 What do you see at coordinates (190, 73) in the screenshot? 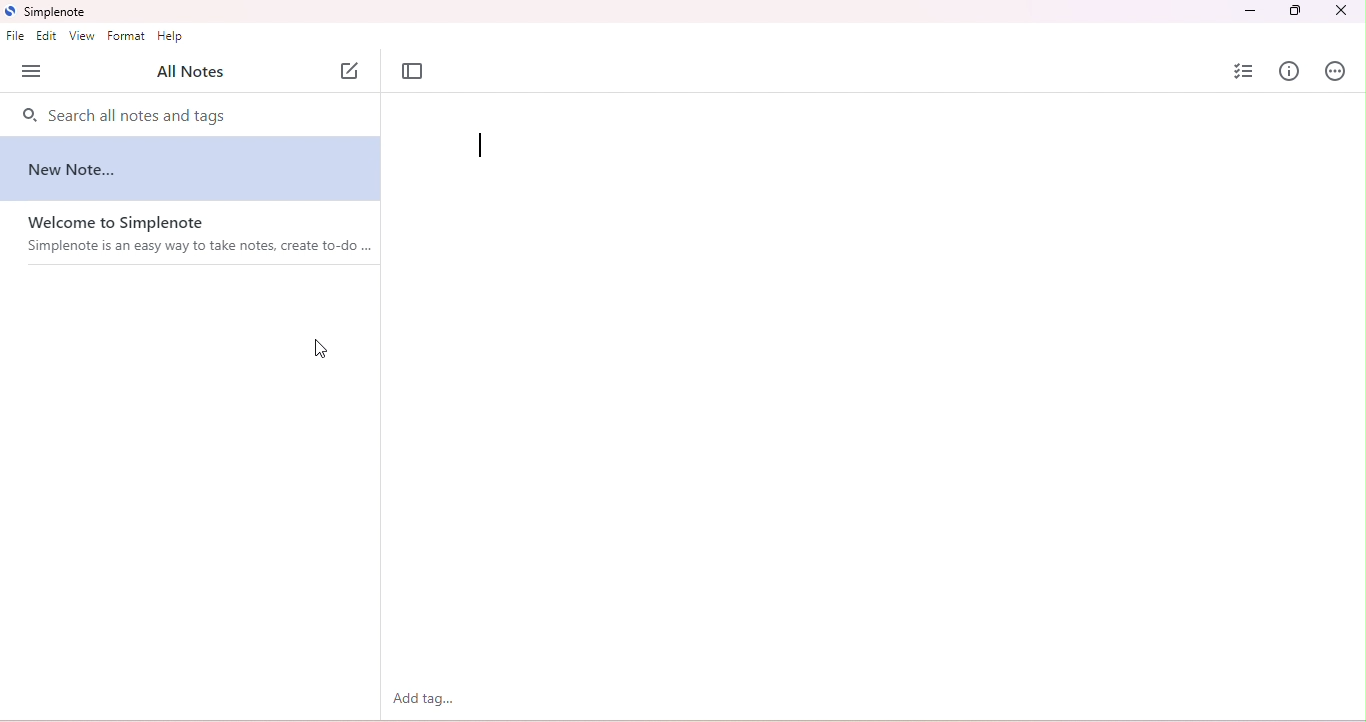
I see `all notes` at bounding box center [190, 73].